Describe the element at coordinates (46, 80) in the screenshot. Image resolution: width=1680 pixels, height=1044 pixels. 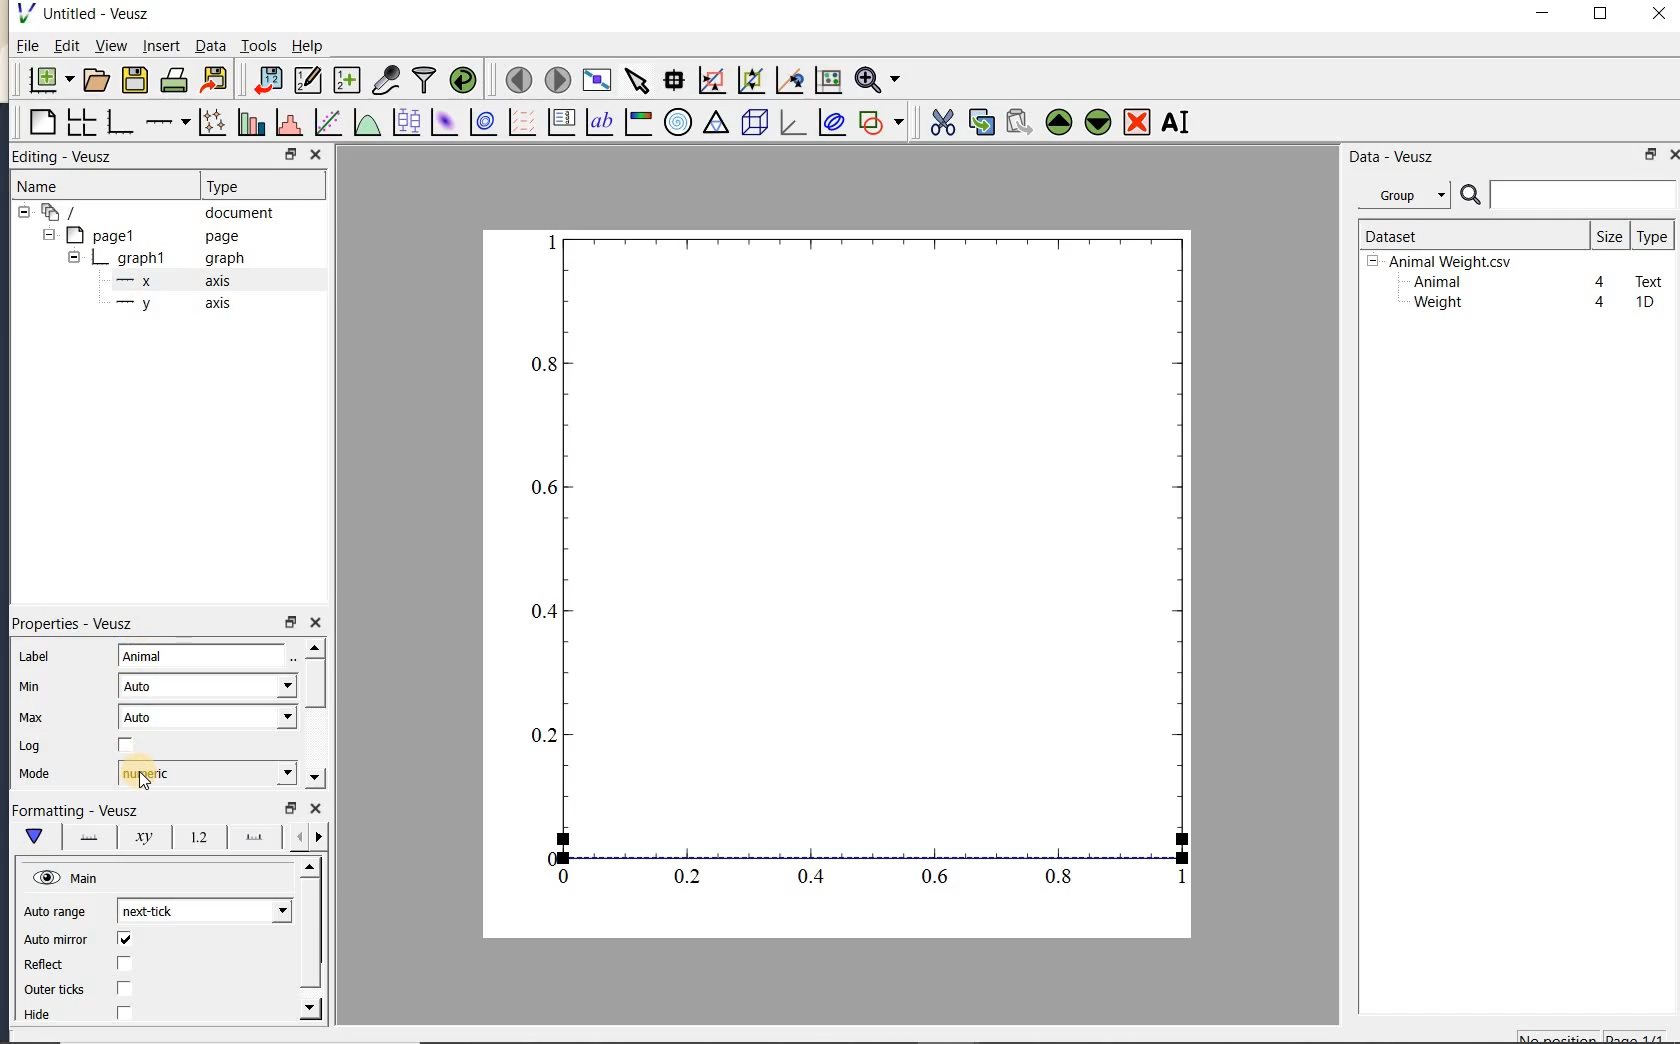
I see `new document` at that location.